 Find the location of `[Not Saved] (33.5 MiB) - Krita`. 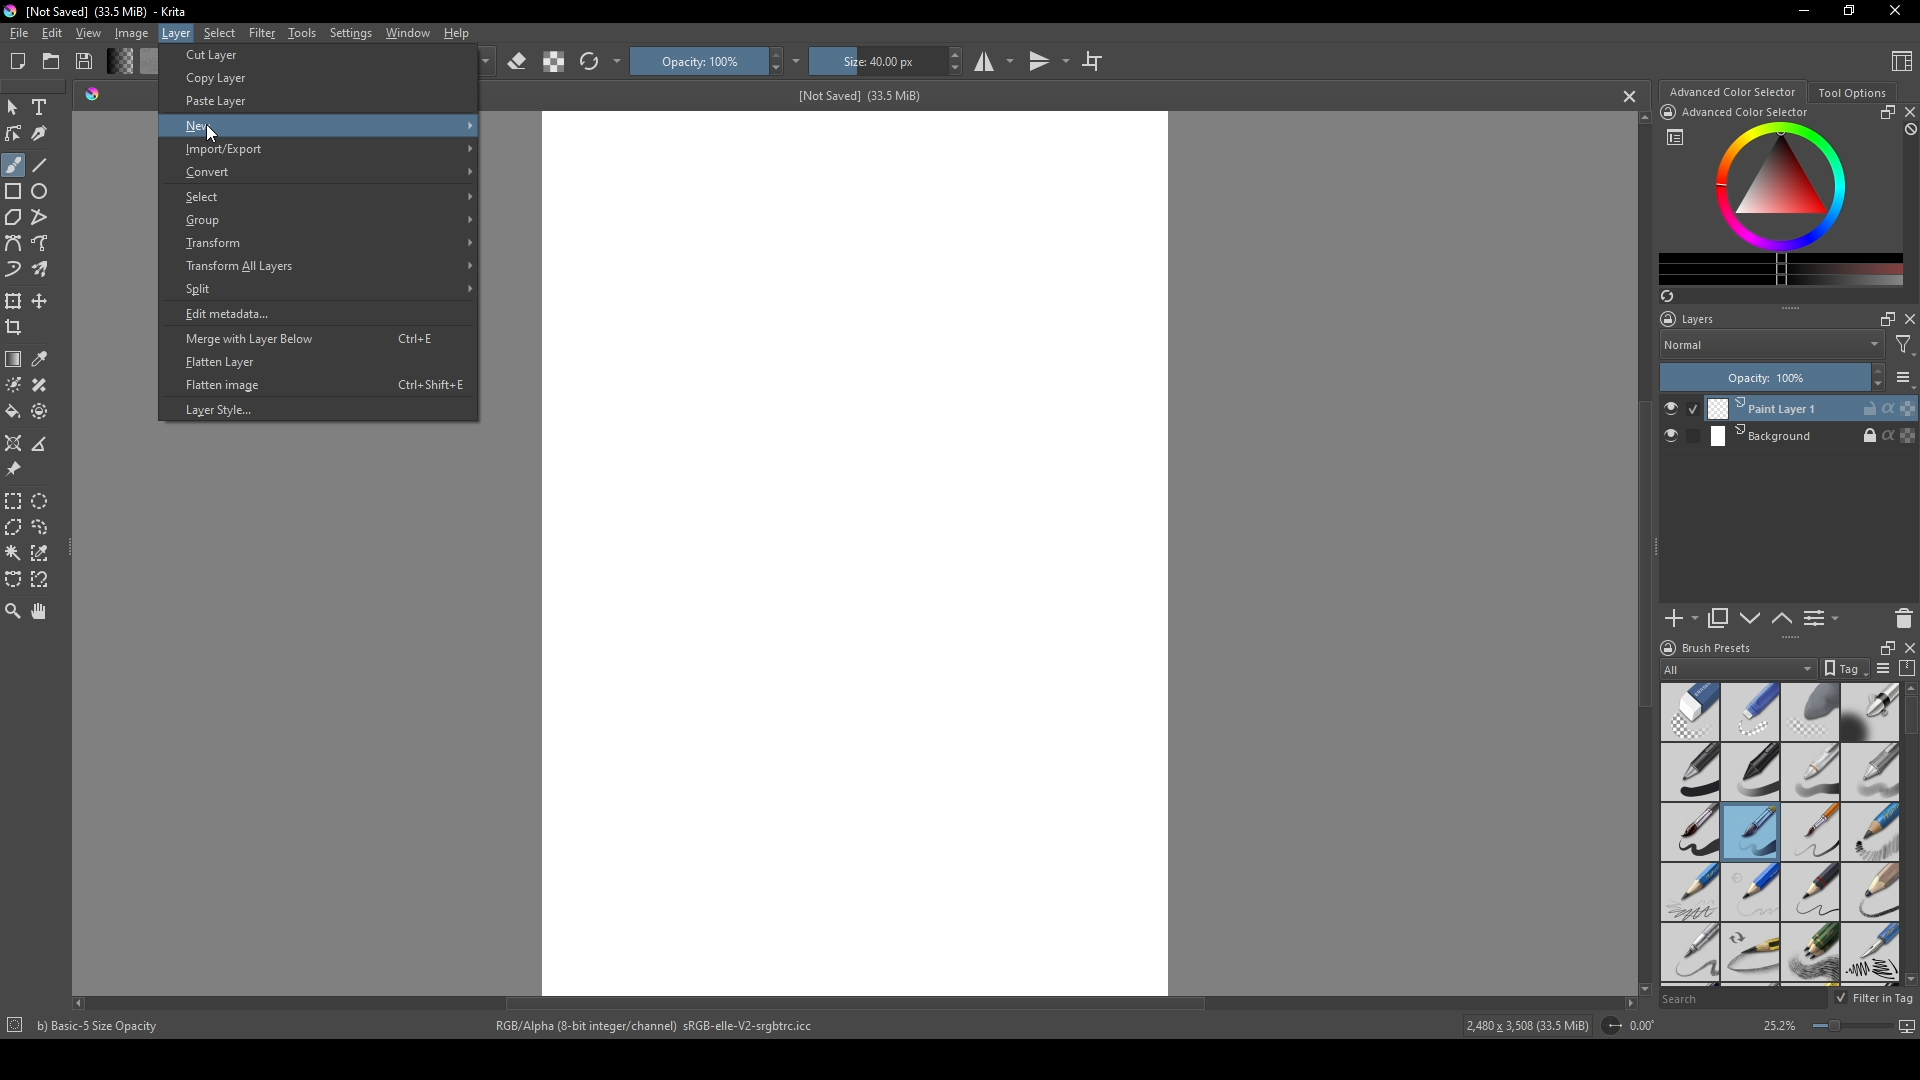

[Not Saved] (33.5 MiB) - Krita is located at coordinates (109, 12).